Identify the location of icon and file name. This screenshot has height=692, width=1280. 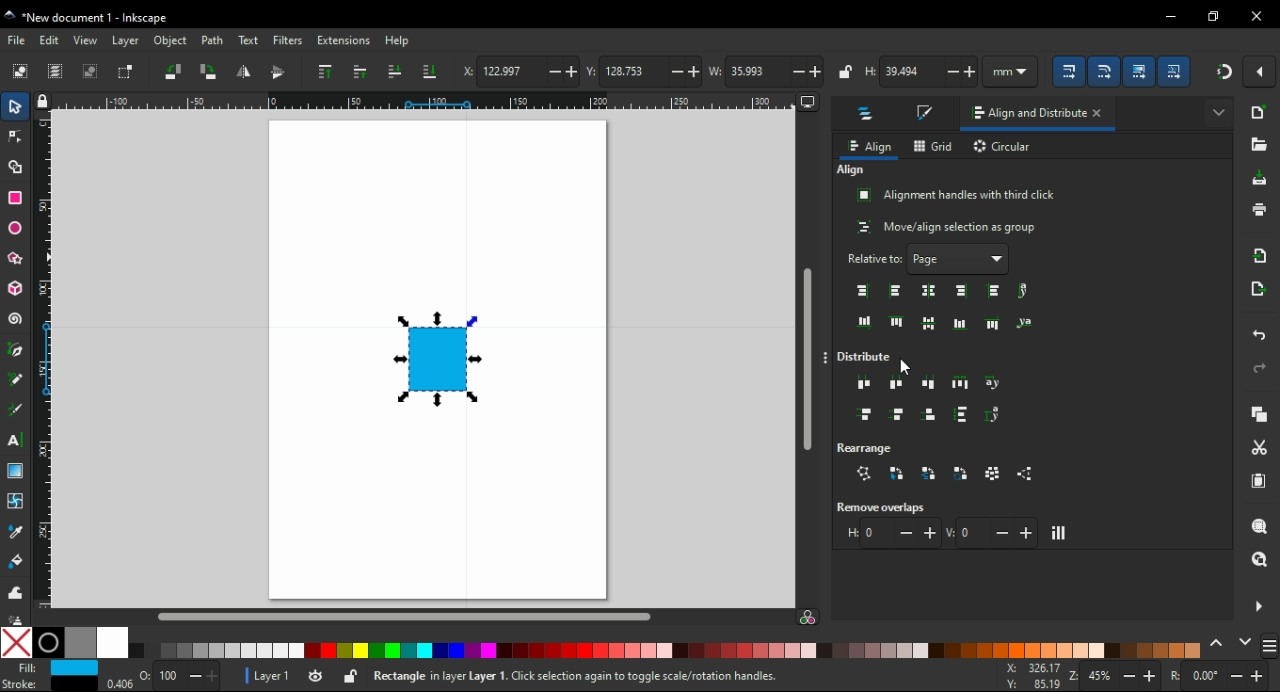
(92, 18).